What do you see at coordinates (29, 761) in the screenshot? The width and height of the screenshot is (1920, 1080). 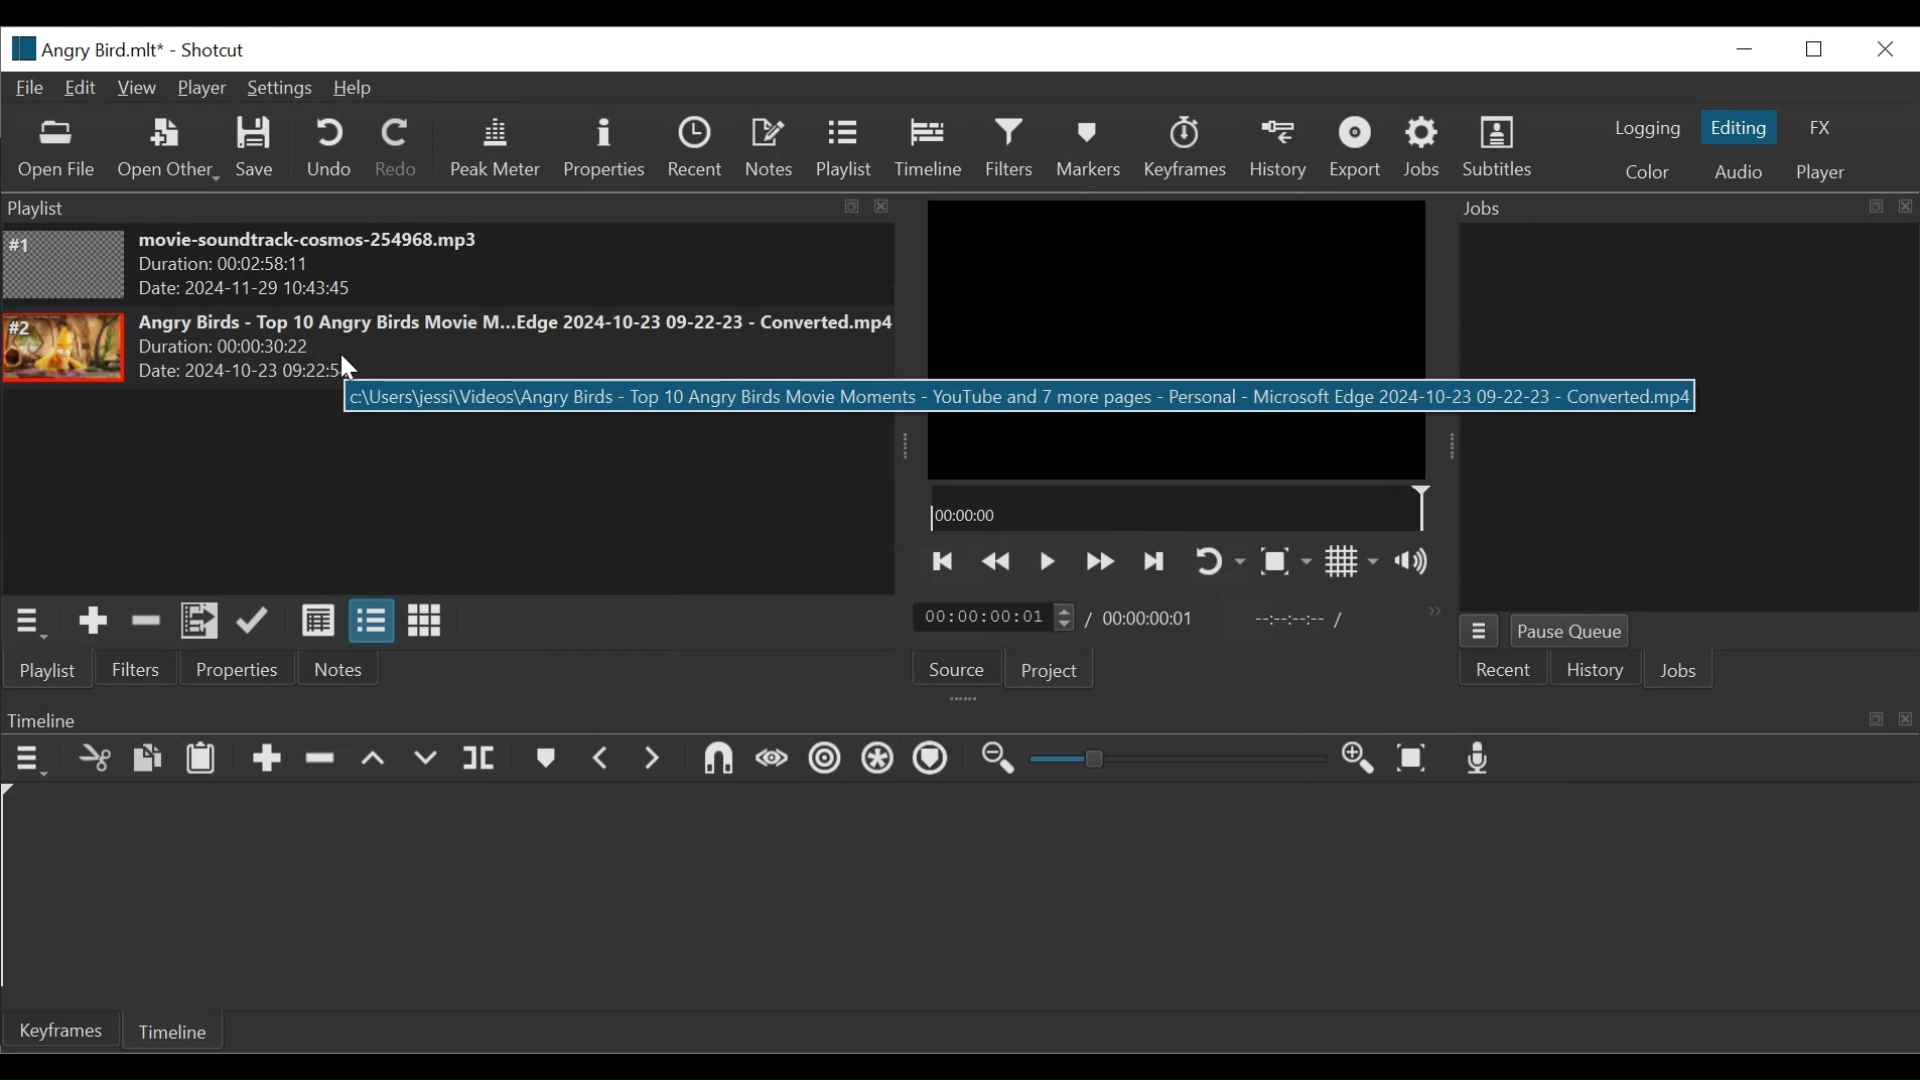 I see `Timeline menu` at bounding box center [29, 761].